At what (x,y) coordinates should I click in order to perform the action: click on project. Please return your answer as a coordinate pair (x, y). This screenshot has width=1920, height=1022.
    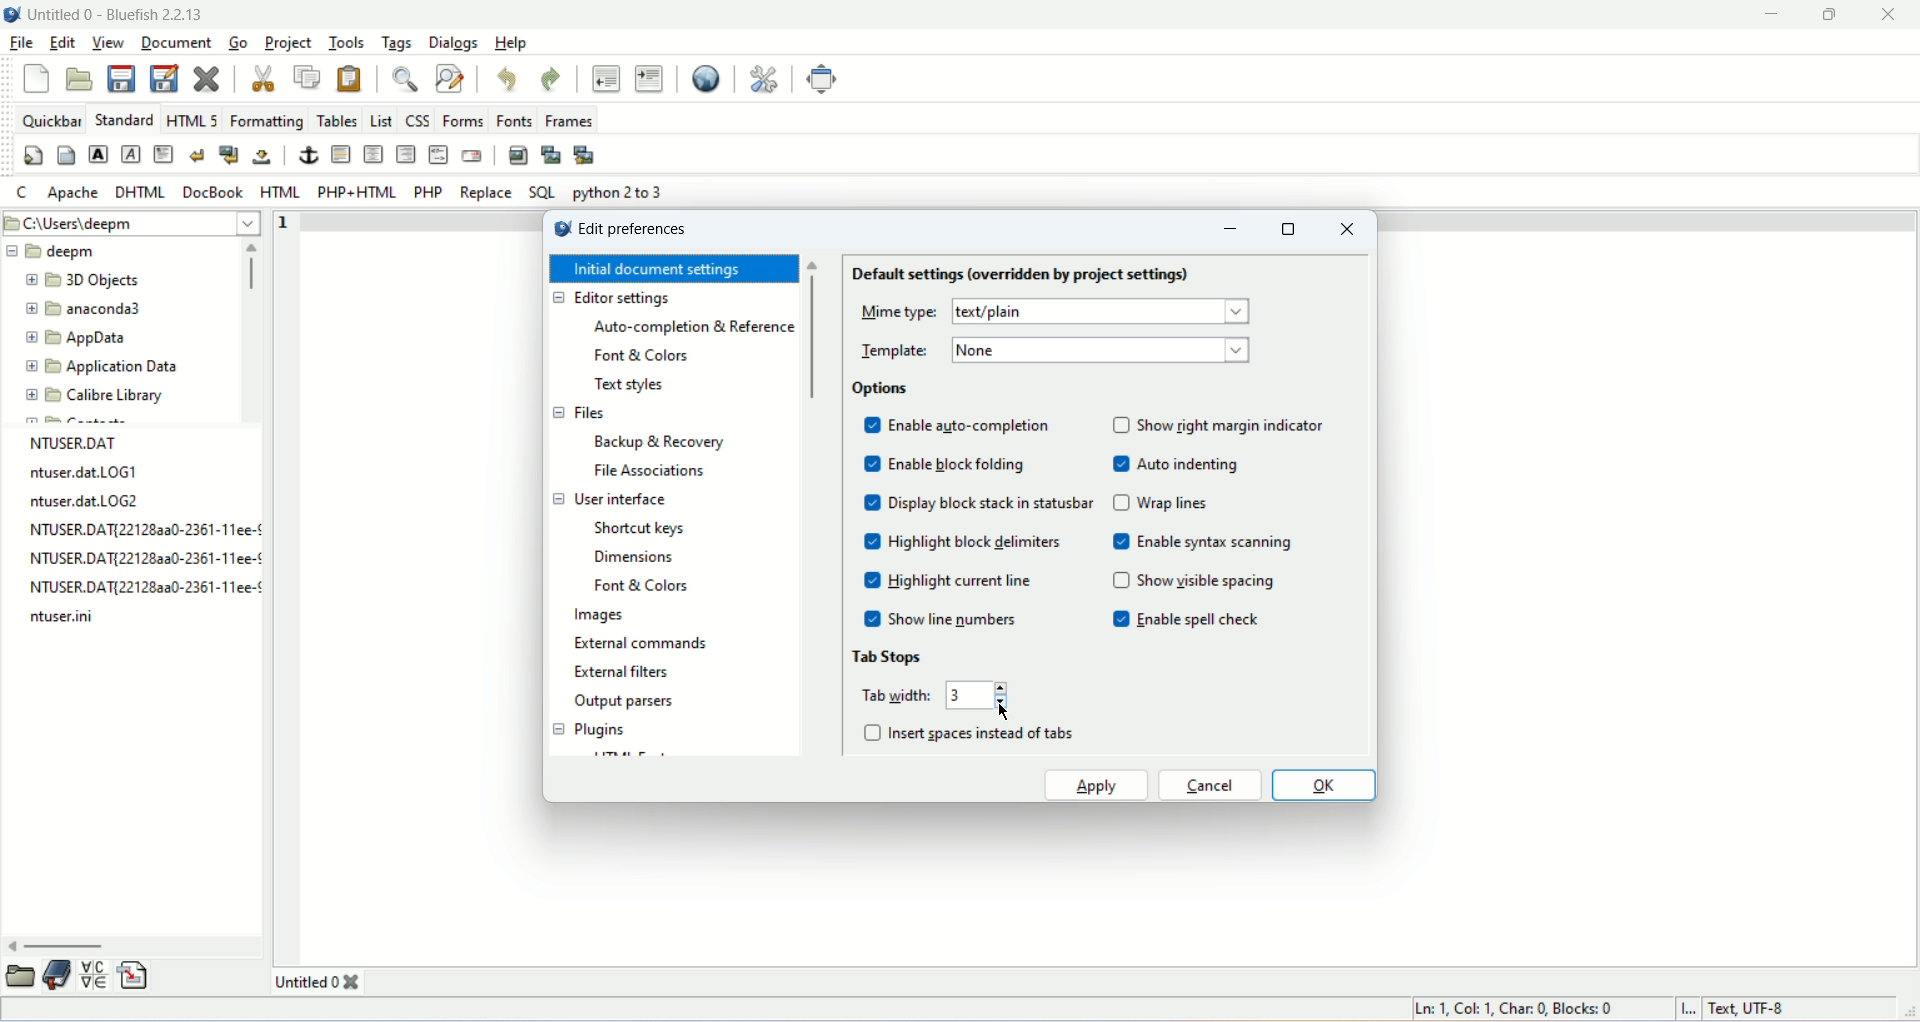
    Looking at the image, I should click on (284, 41).